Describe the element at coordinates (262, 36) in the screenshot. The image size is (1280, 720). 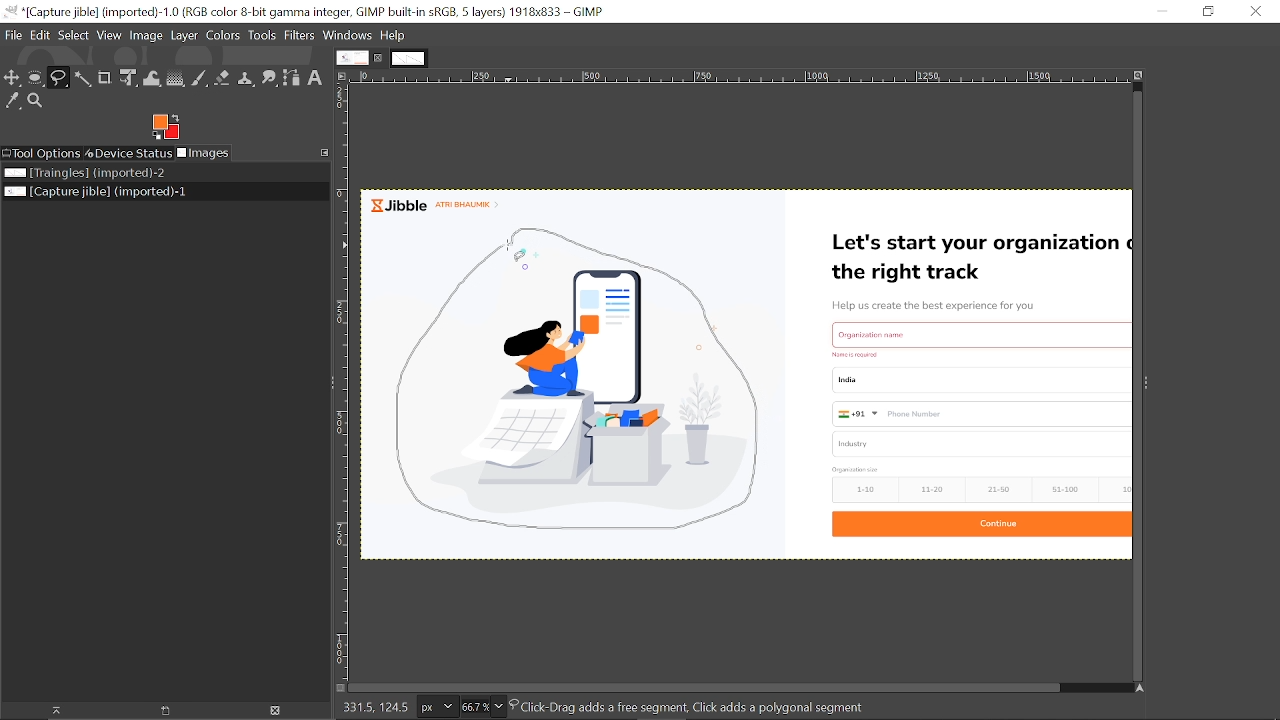
I see `Tools` at that location.